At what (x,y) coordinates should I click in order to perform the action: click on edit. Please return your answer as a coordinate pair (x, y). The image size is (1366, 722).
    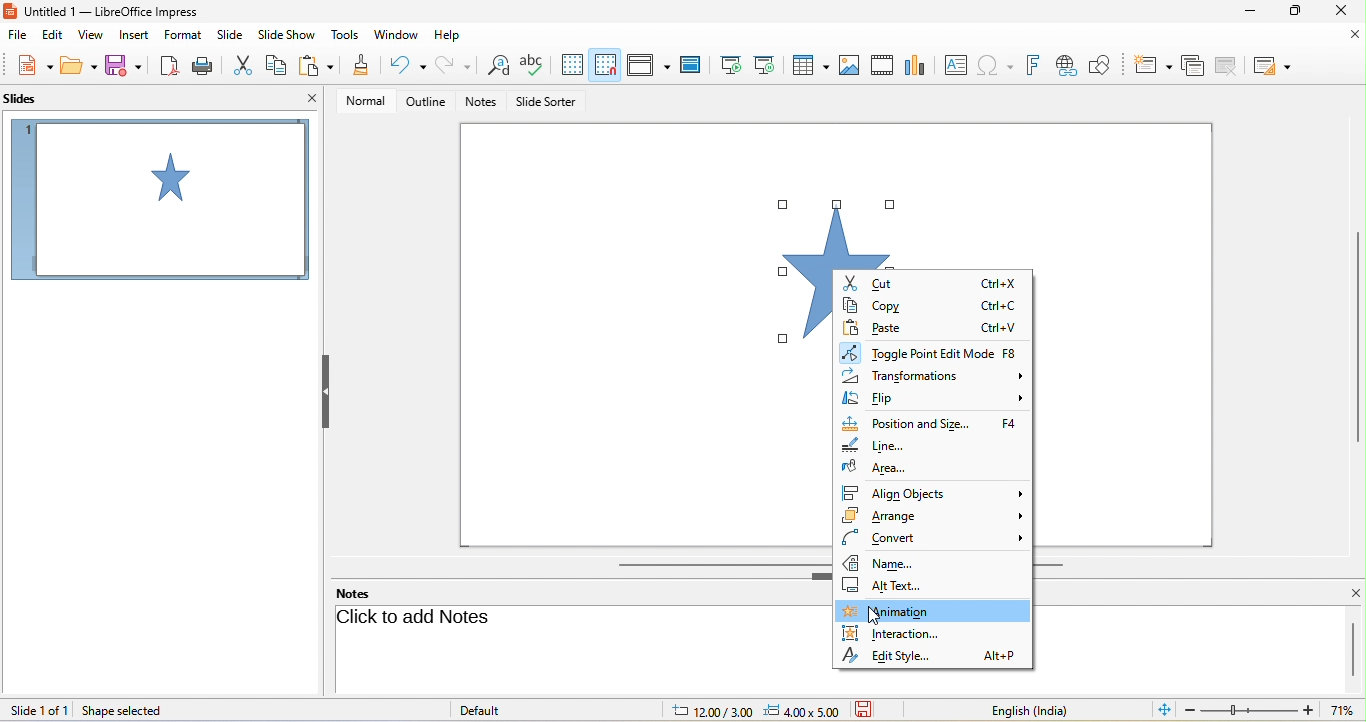
    Looking at the image, I should click on (52, 36).